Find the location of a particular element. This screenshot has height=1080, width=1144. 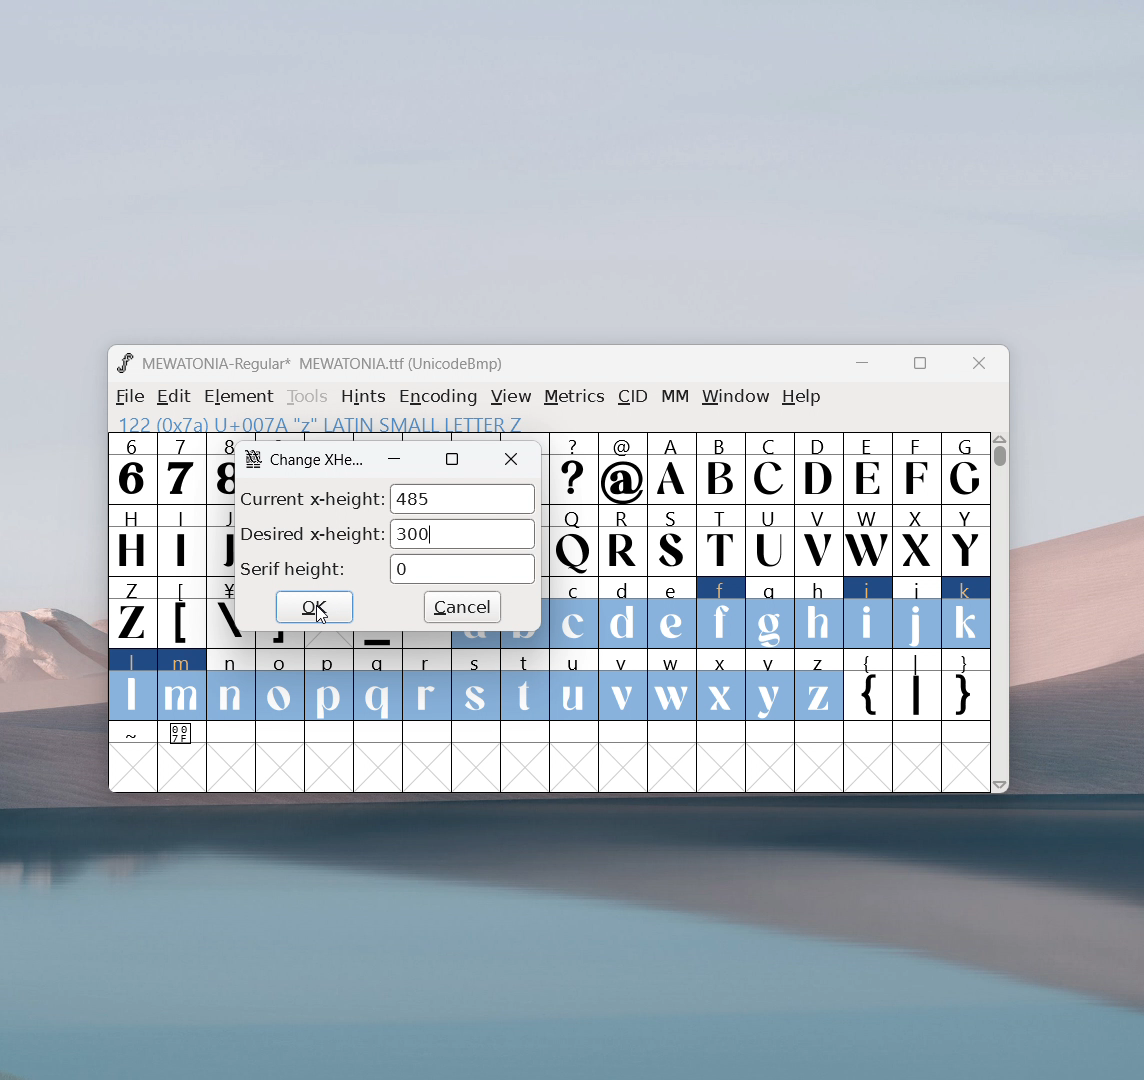

hints is located at coordinates (365, 396).